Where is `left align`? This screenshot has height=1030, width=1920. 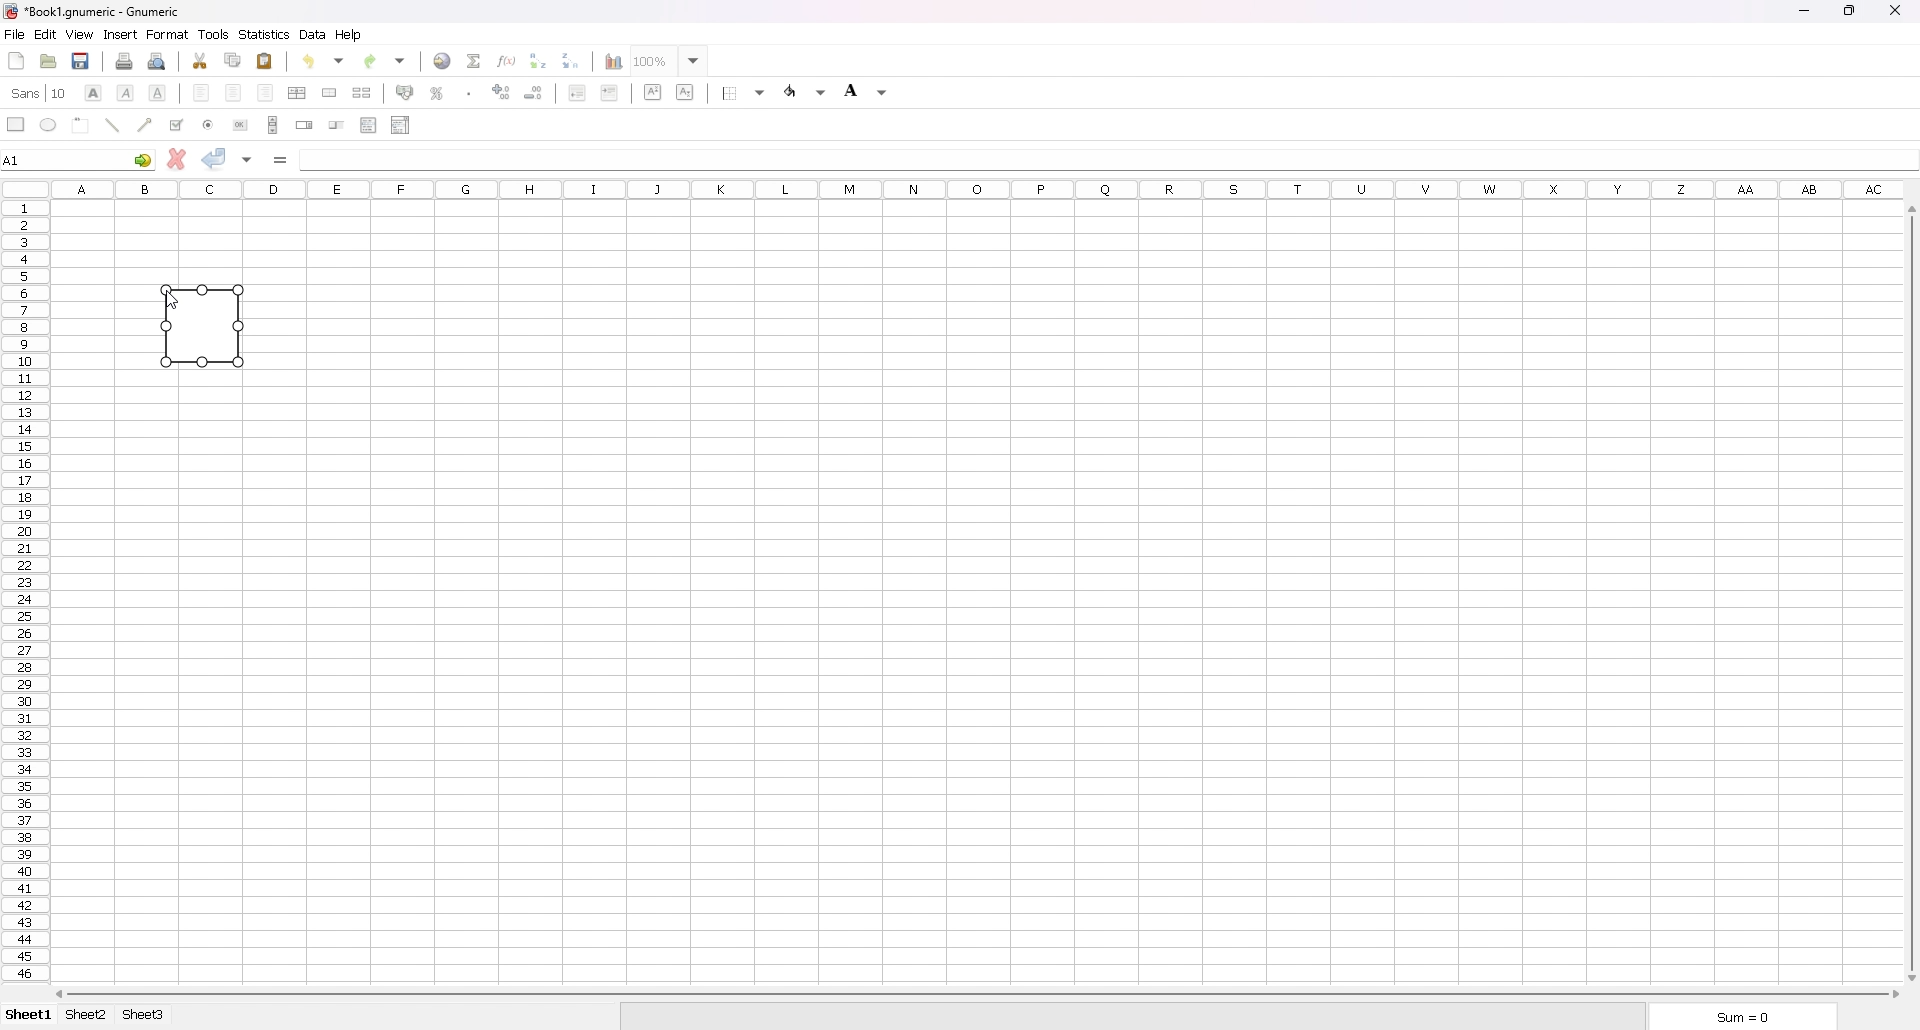 left align is located at coordinates (202, 92).